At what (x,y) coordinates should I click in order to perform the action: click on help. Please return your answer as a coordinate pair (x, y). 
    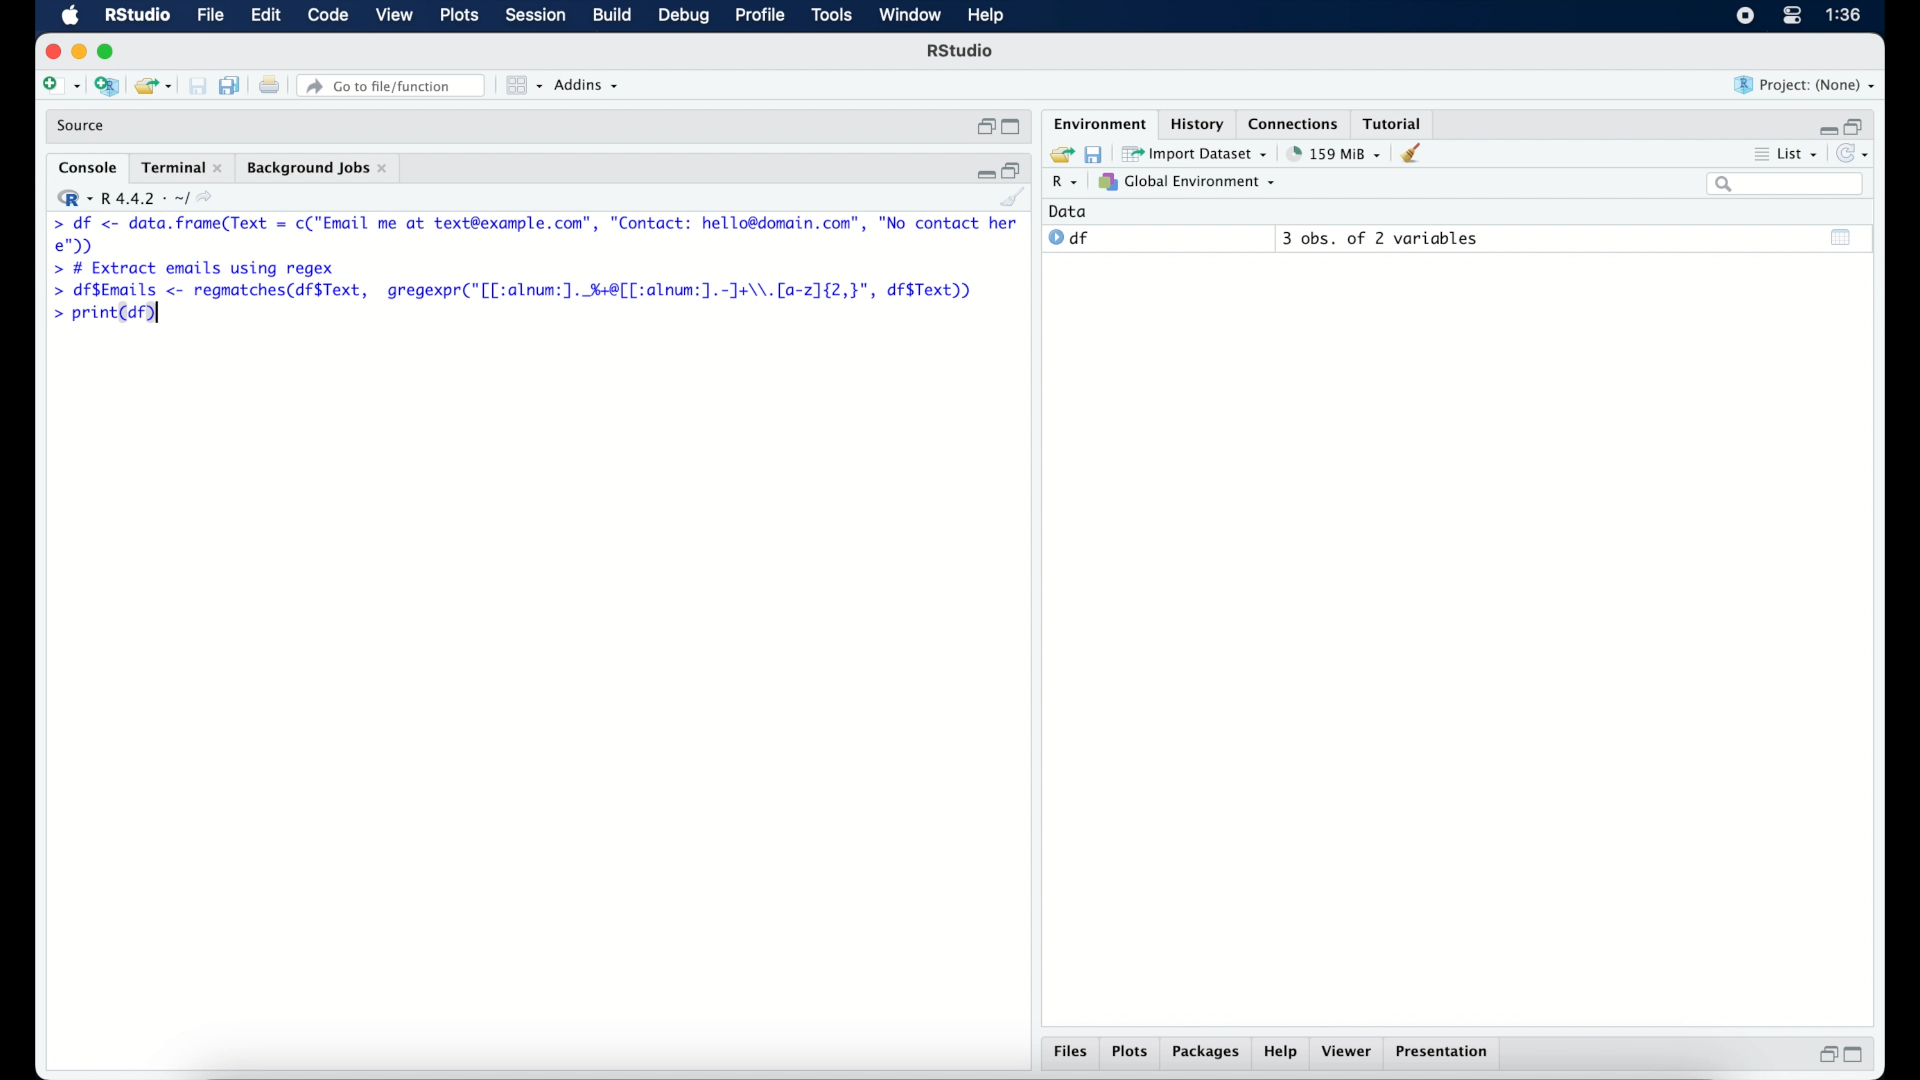
    Looking at the image, I should click on (986, 16).